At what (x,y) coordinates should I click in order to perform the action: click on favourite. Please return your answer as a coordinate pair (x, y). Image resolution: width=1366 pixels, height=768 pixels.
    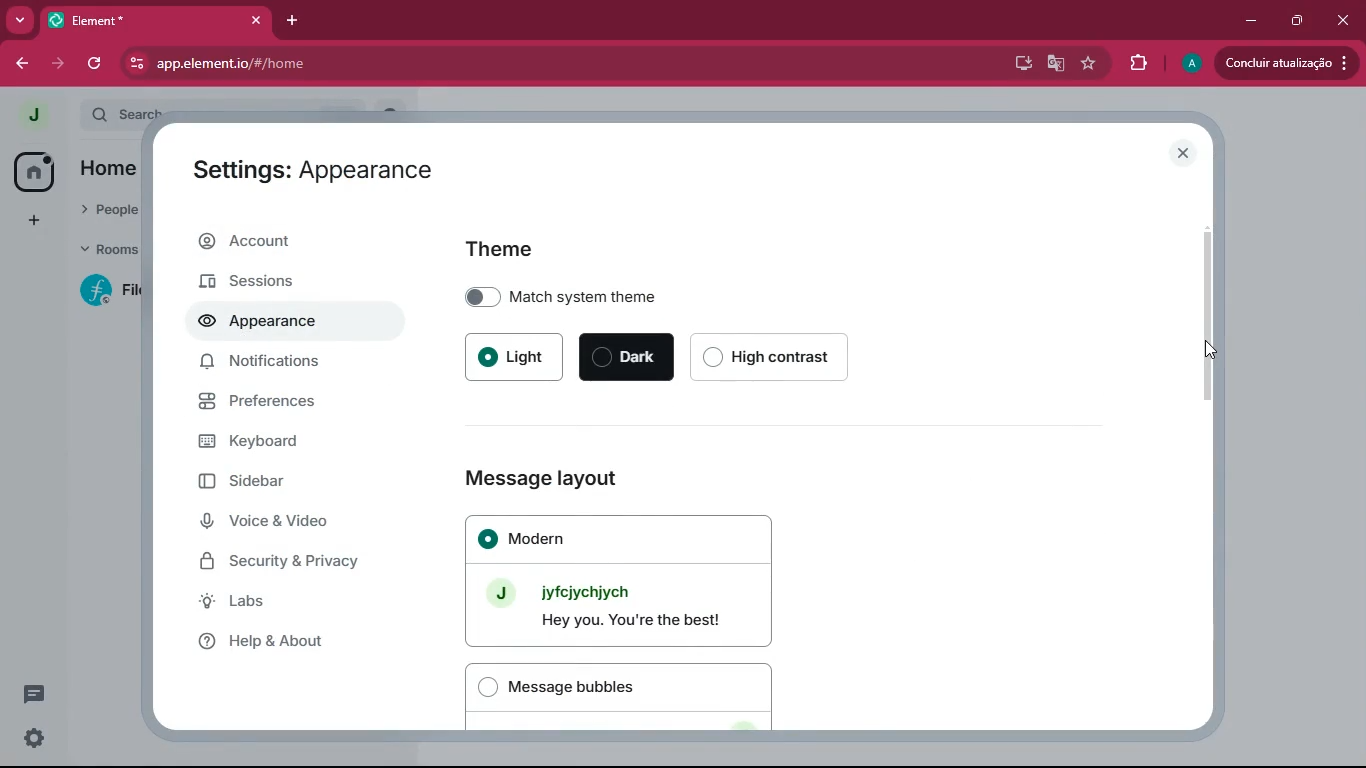
    Looking at the image, I should click on (1089, 63).